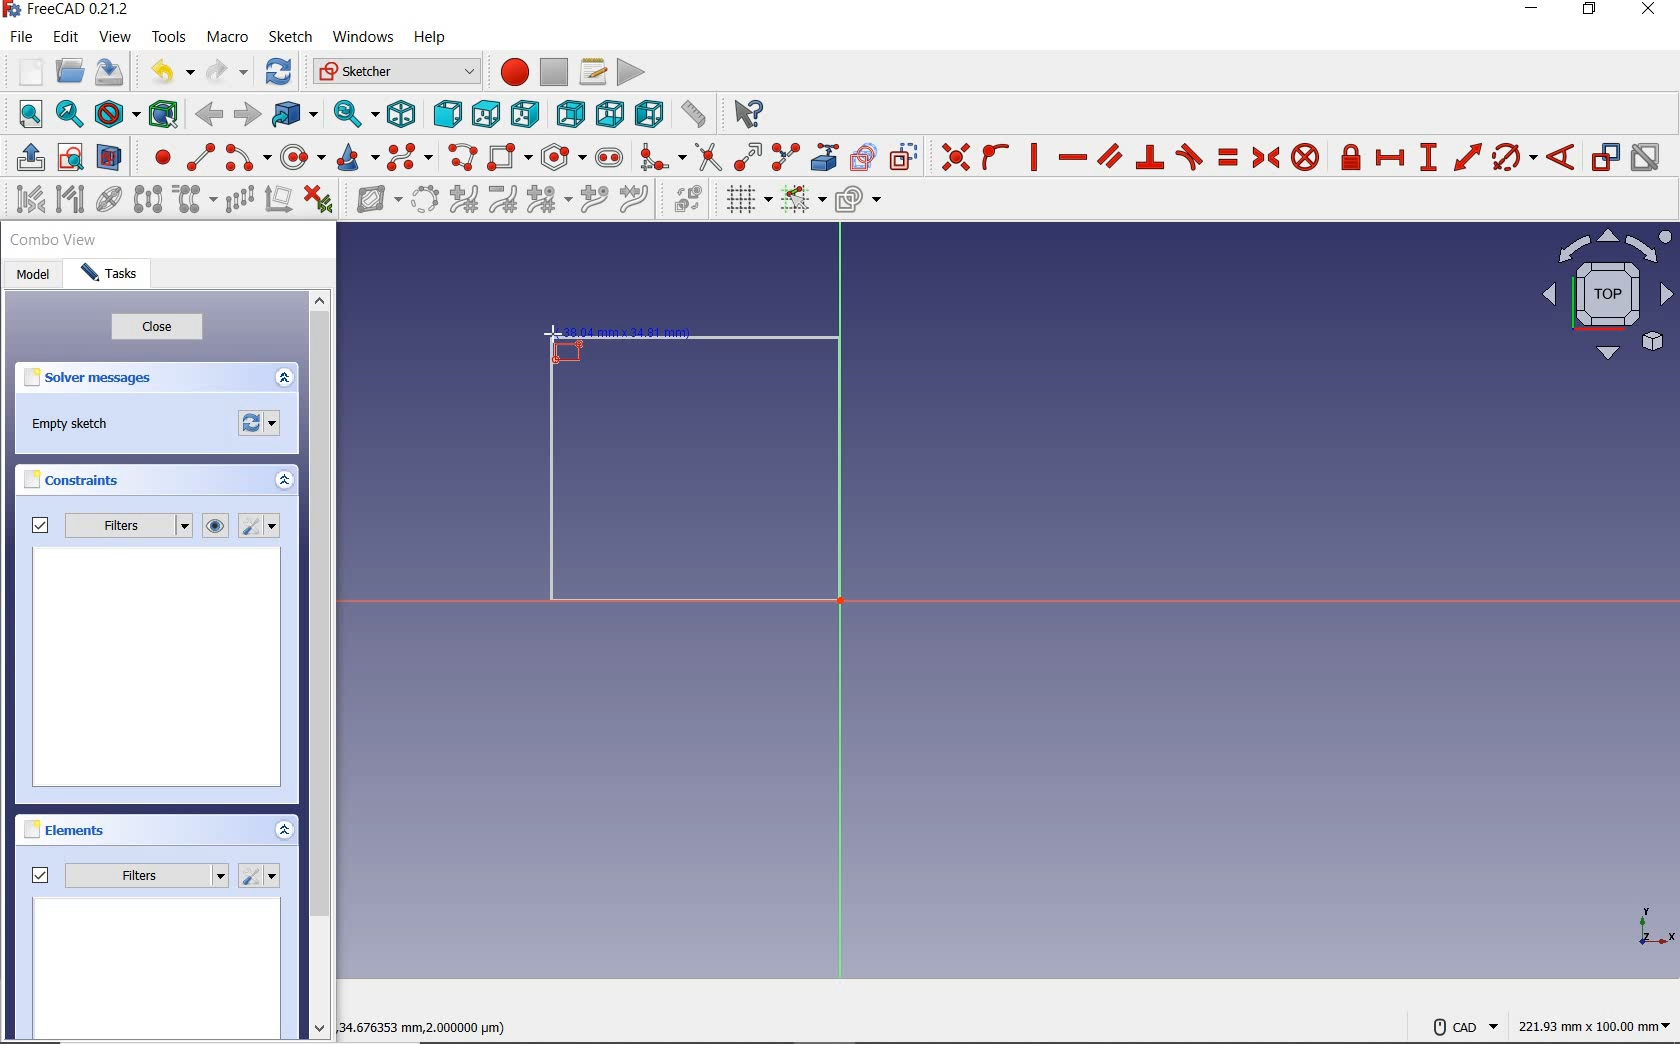 The image size is (1680, 1044). What do you see at coordinates (261, 876) in the screenshot?
I see `settings` at bounding box center [261, 876].